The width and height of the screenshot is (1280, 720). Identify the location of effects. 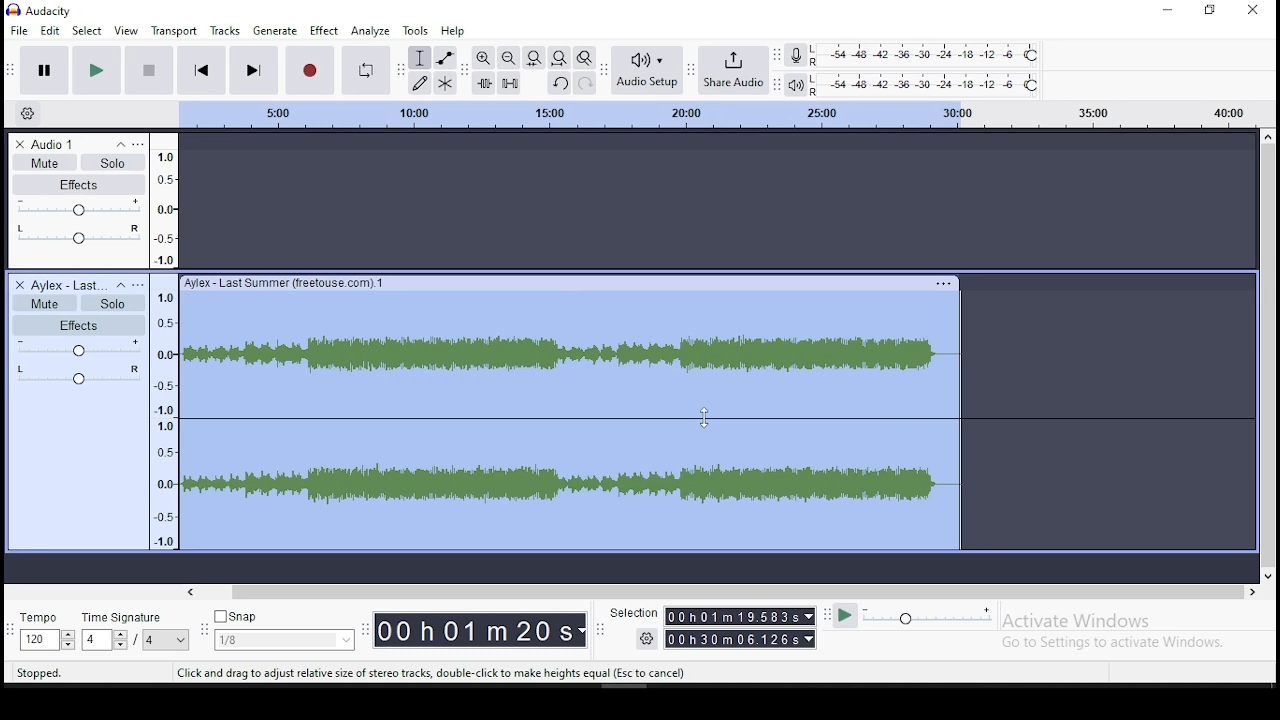
(79, 325).